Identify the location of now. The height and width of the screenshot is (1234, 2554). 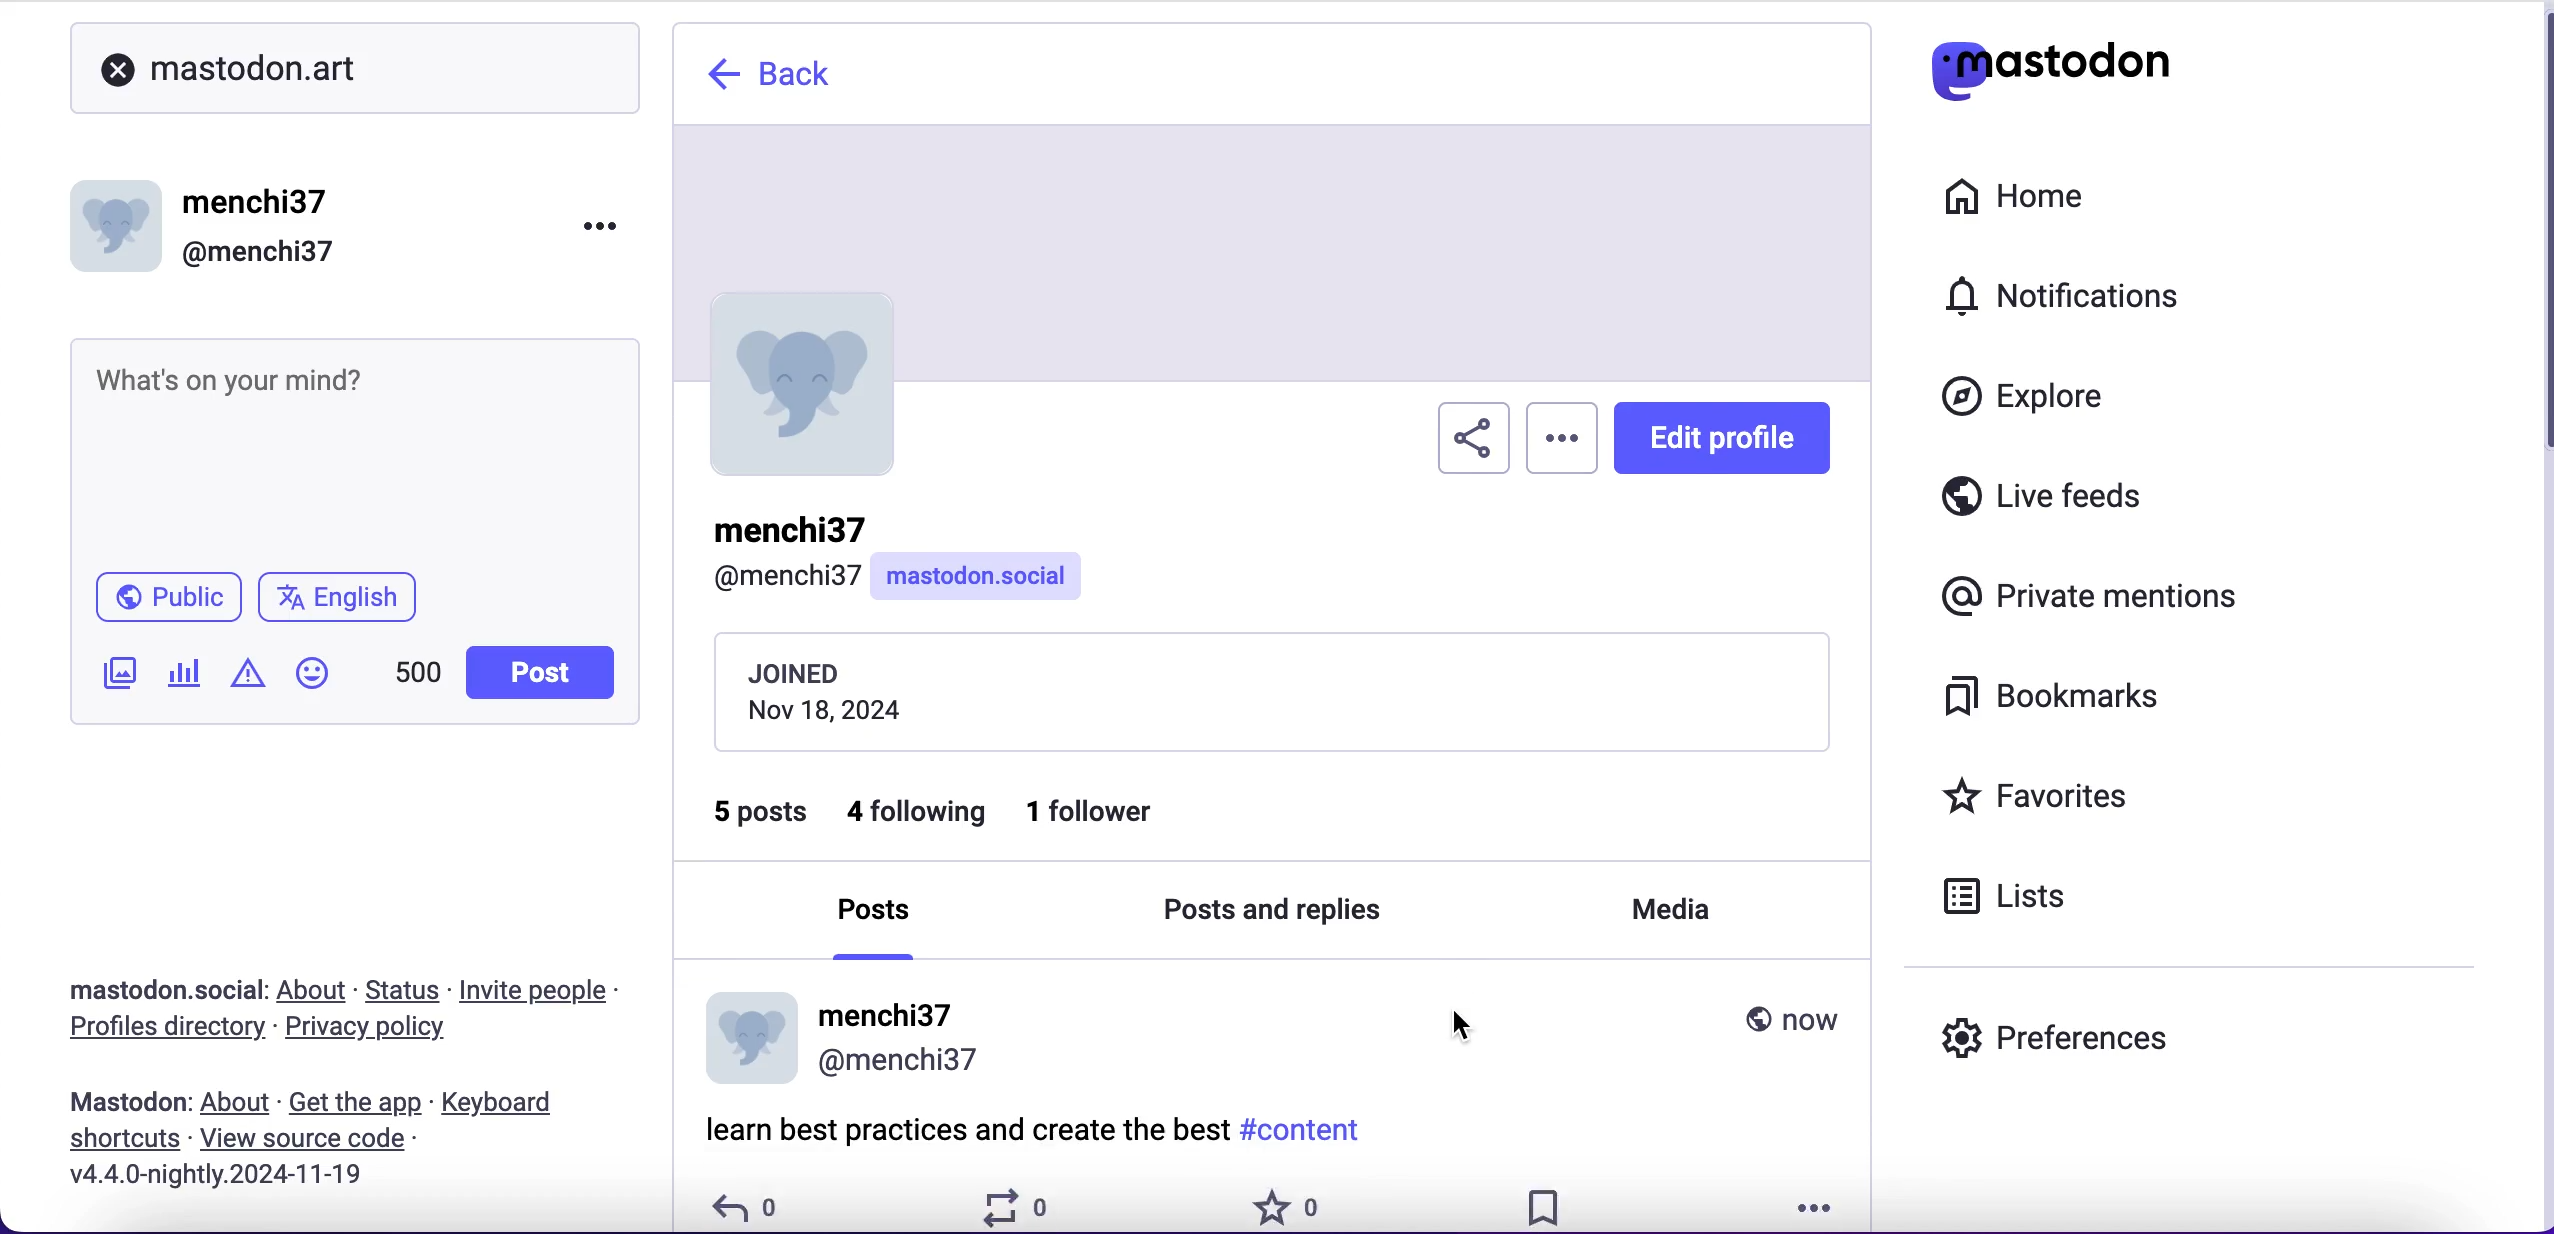
(1789, 1016).